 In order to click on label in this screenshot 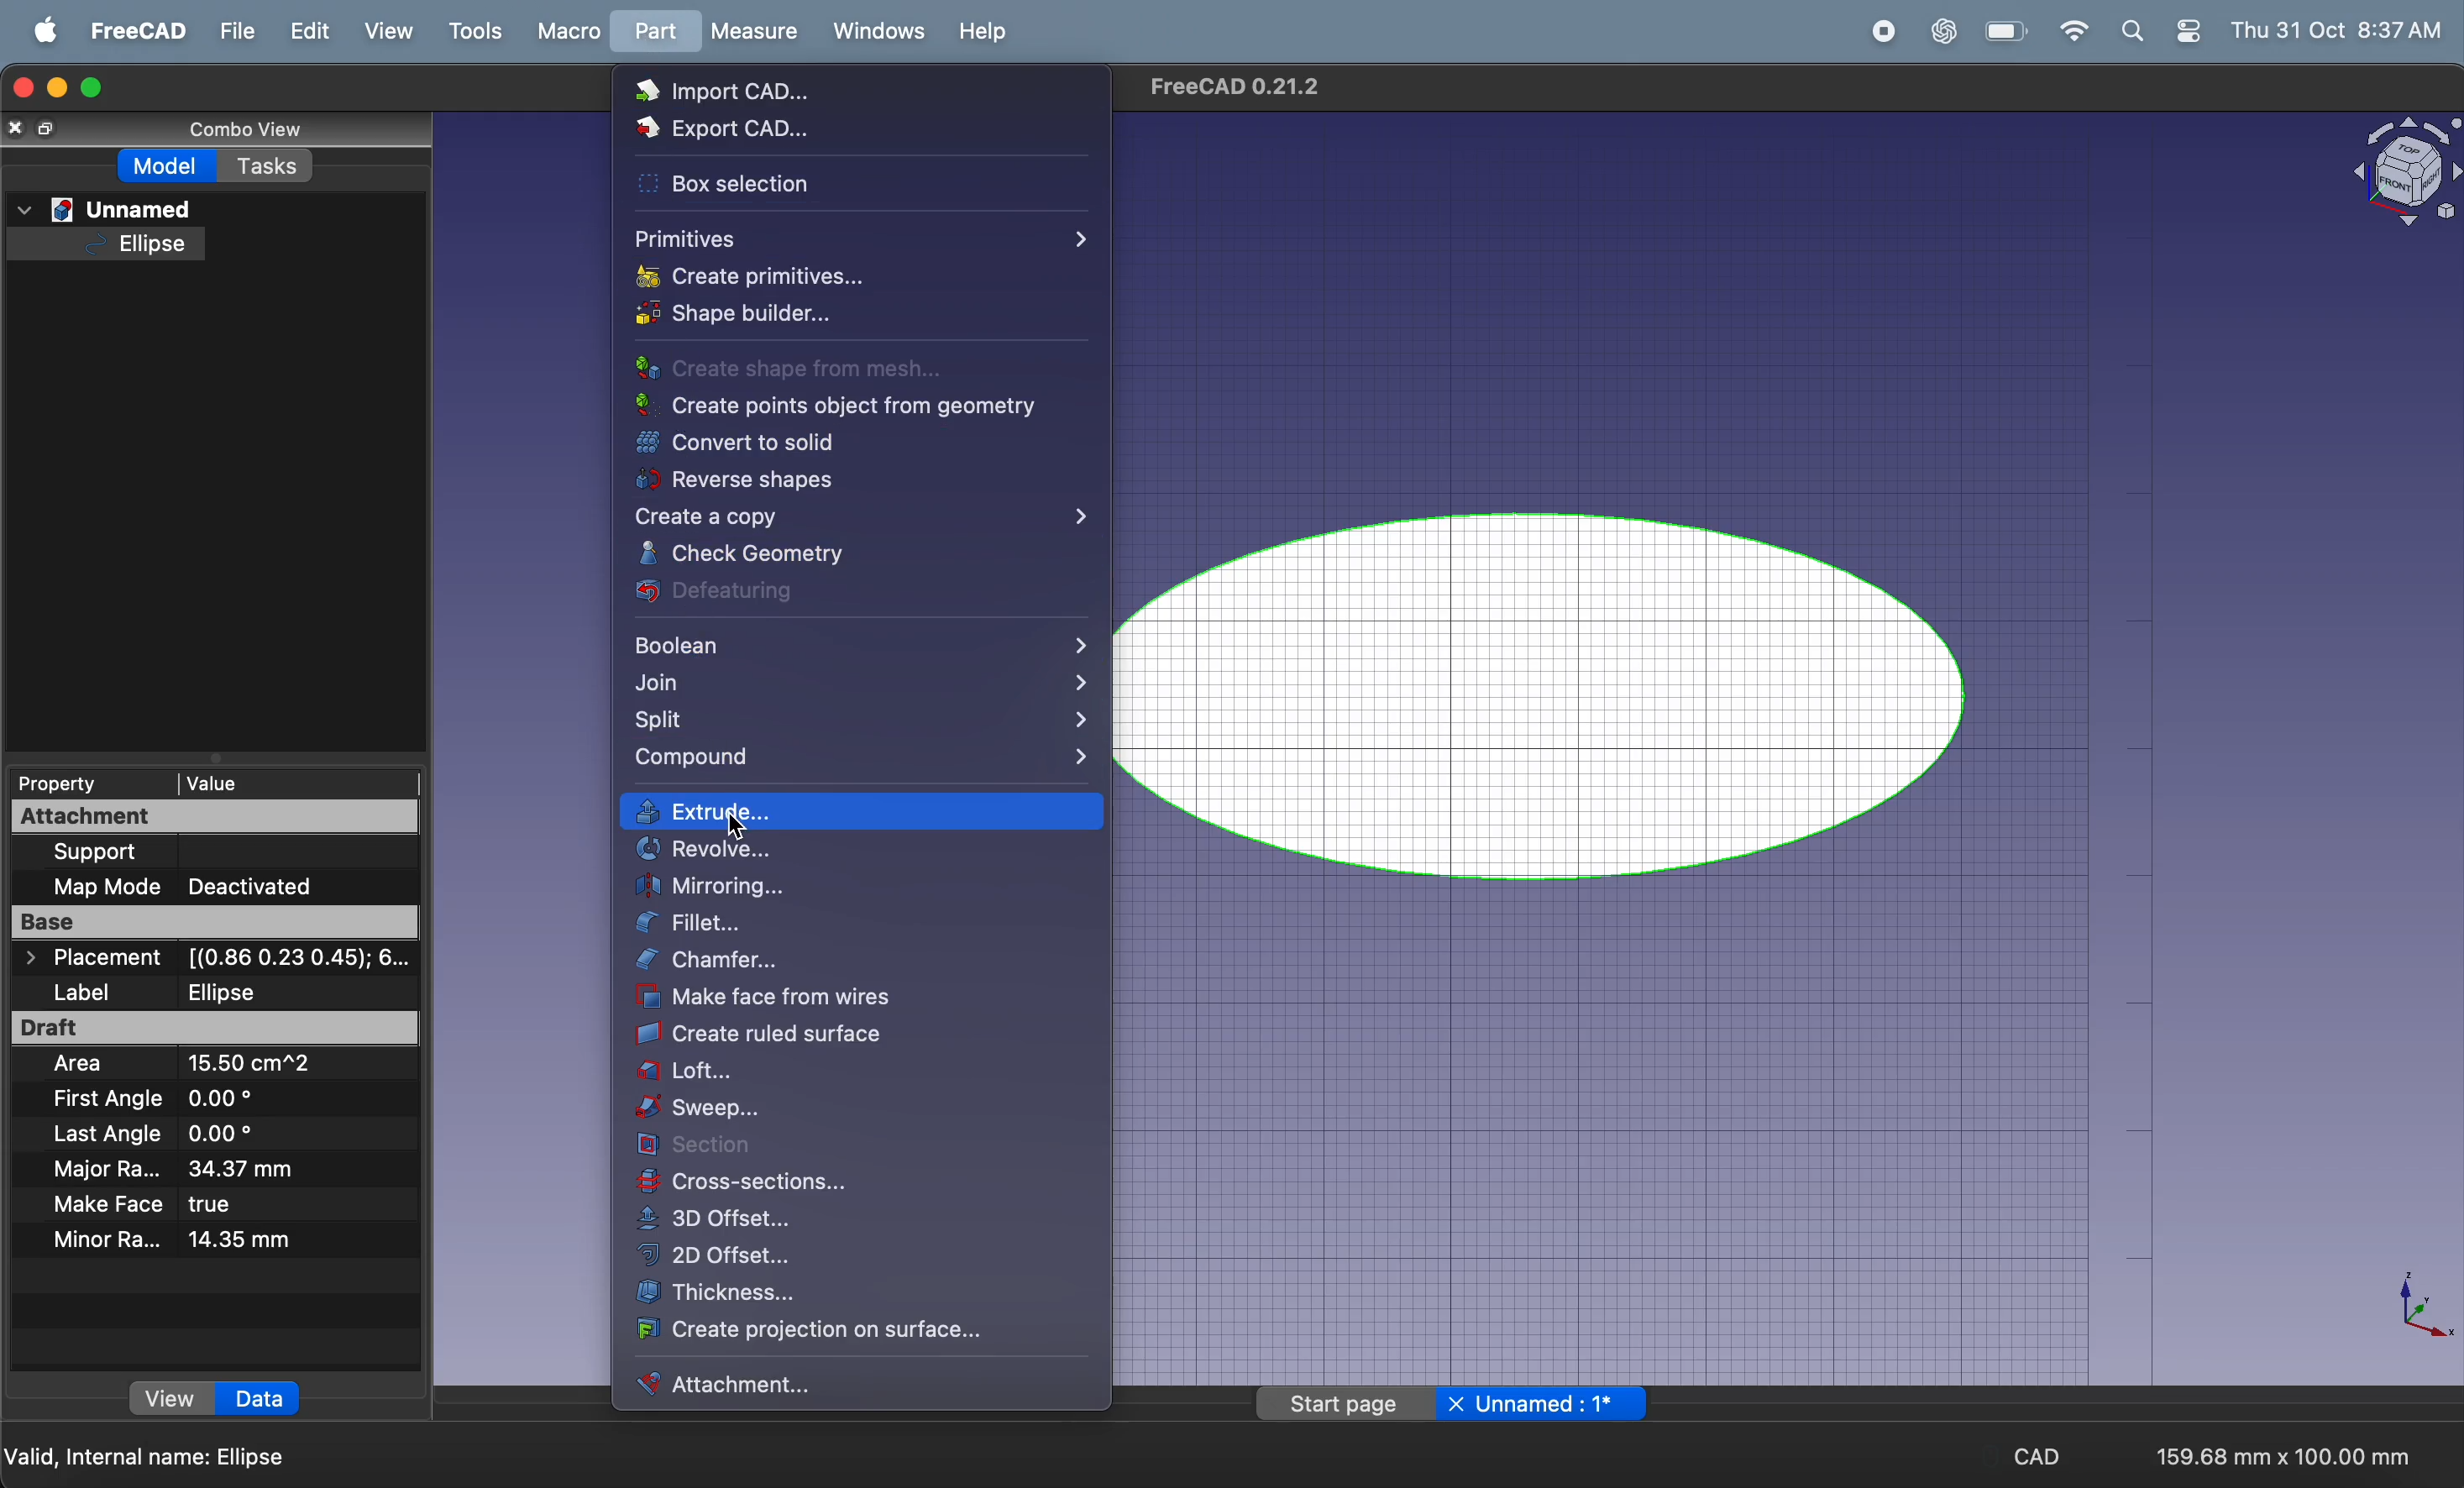, I will do `click(212, 990)`.